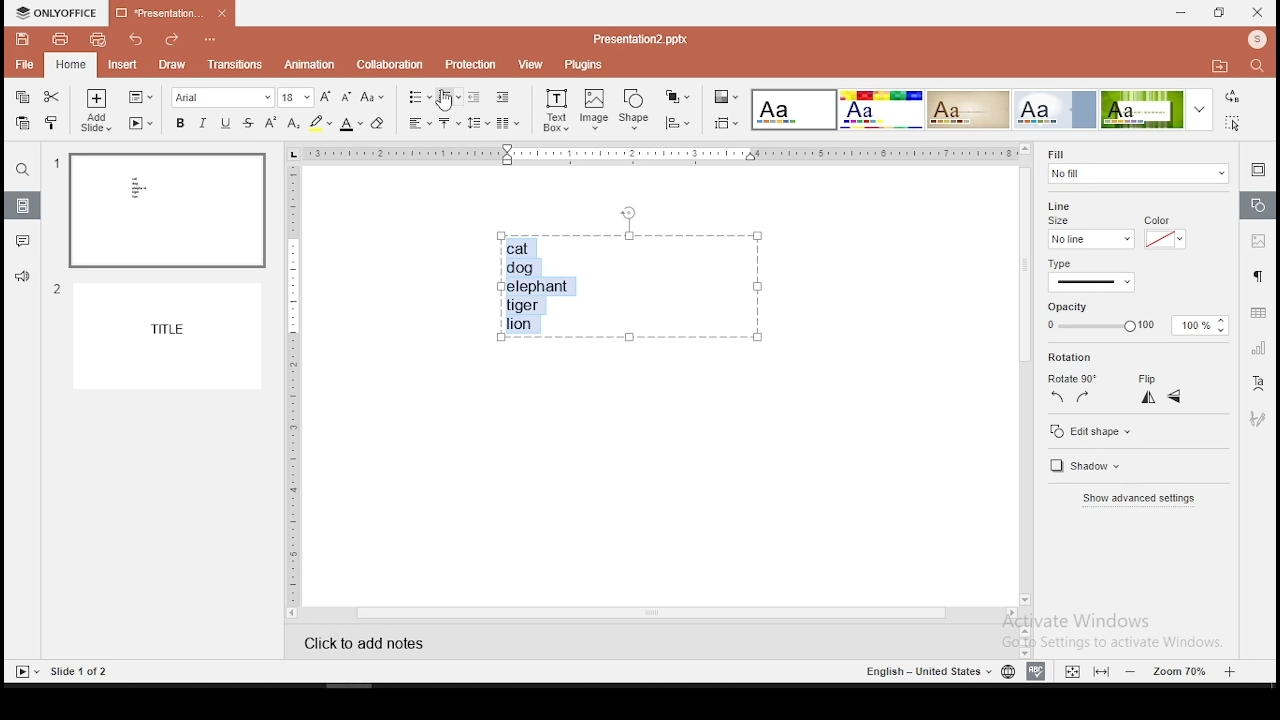  Describe the element at coordinates (1257, 416) in the screenshot. I see `` at that location.